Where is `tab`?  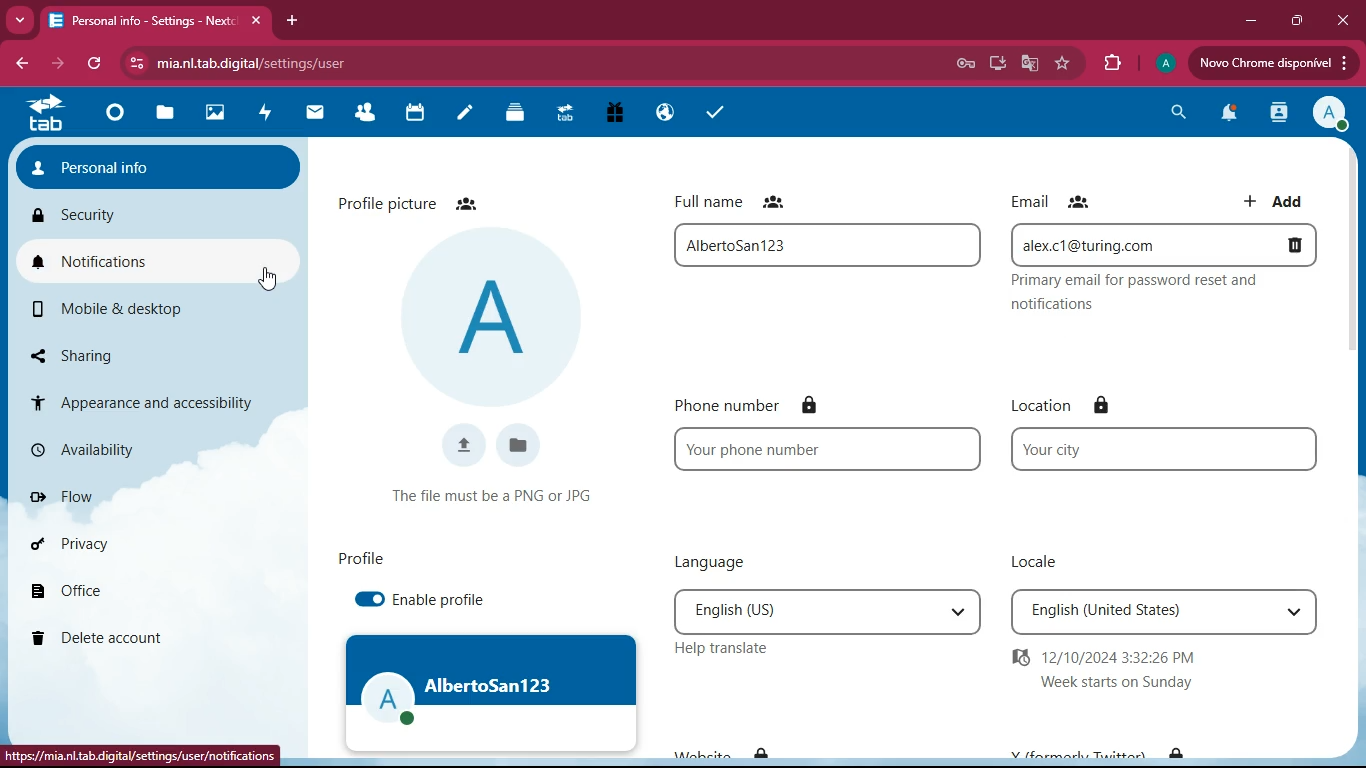 tab is located at coordinates (562, 116).